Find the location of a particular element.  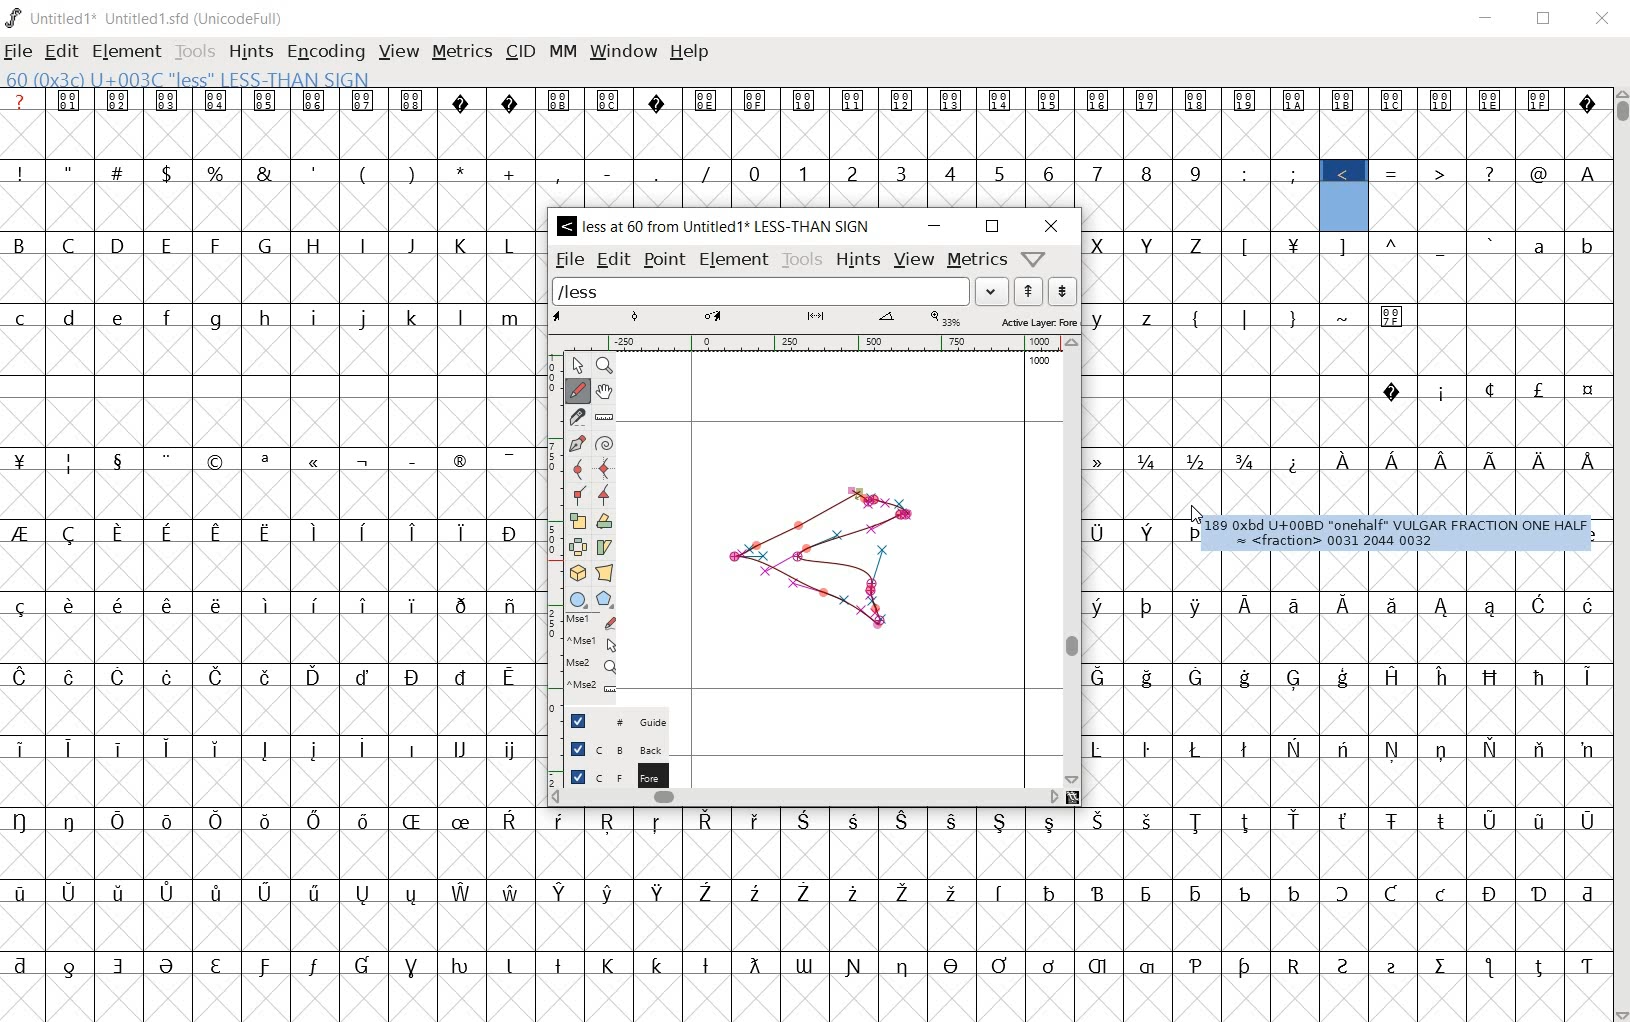

symbols is located at coordinates (364, 172).